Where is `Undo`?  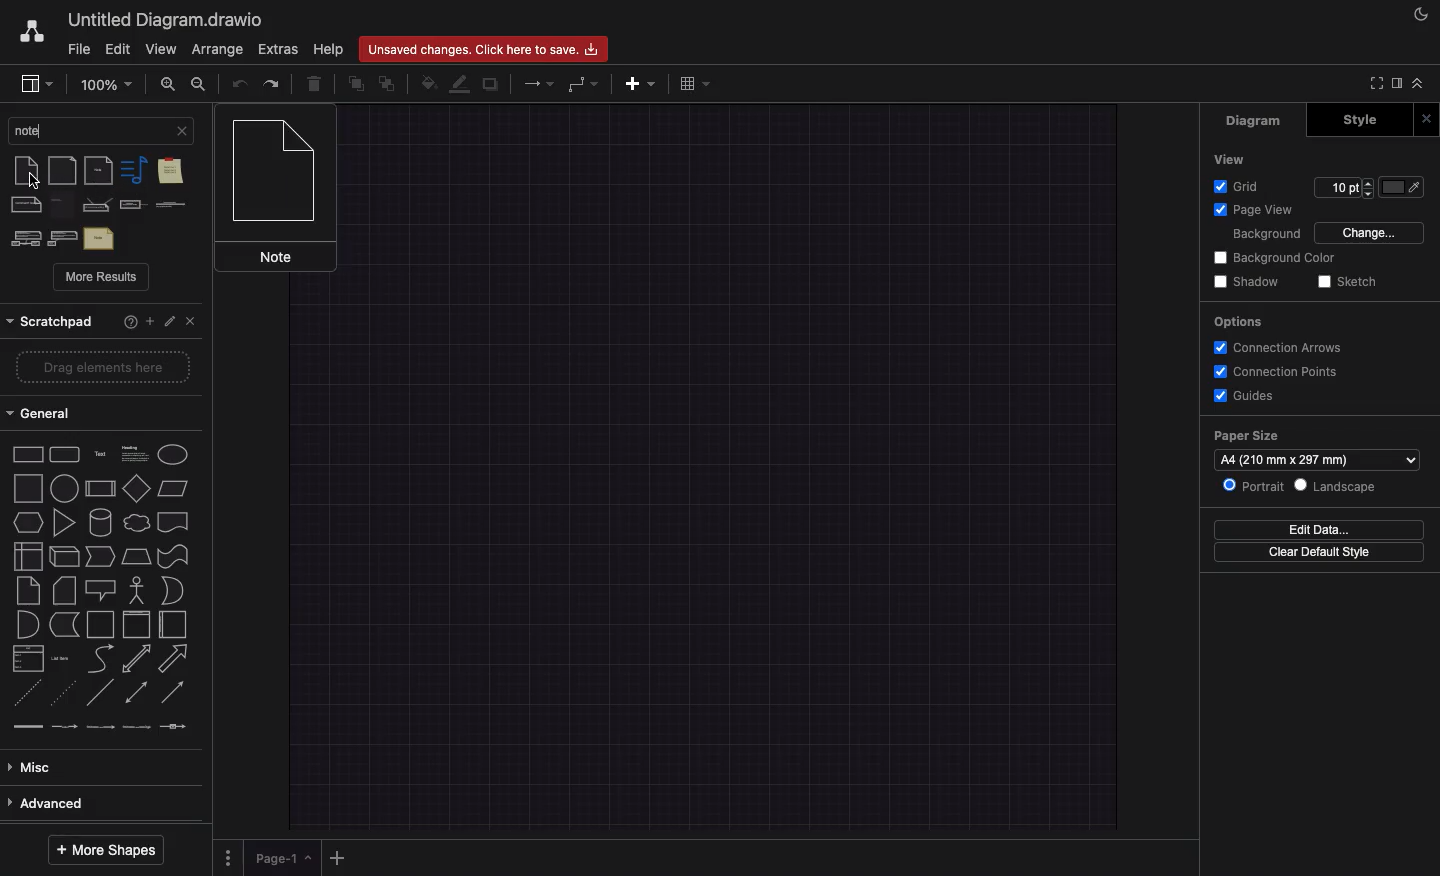
Undo is located at coordinates (240, 82).